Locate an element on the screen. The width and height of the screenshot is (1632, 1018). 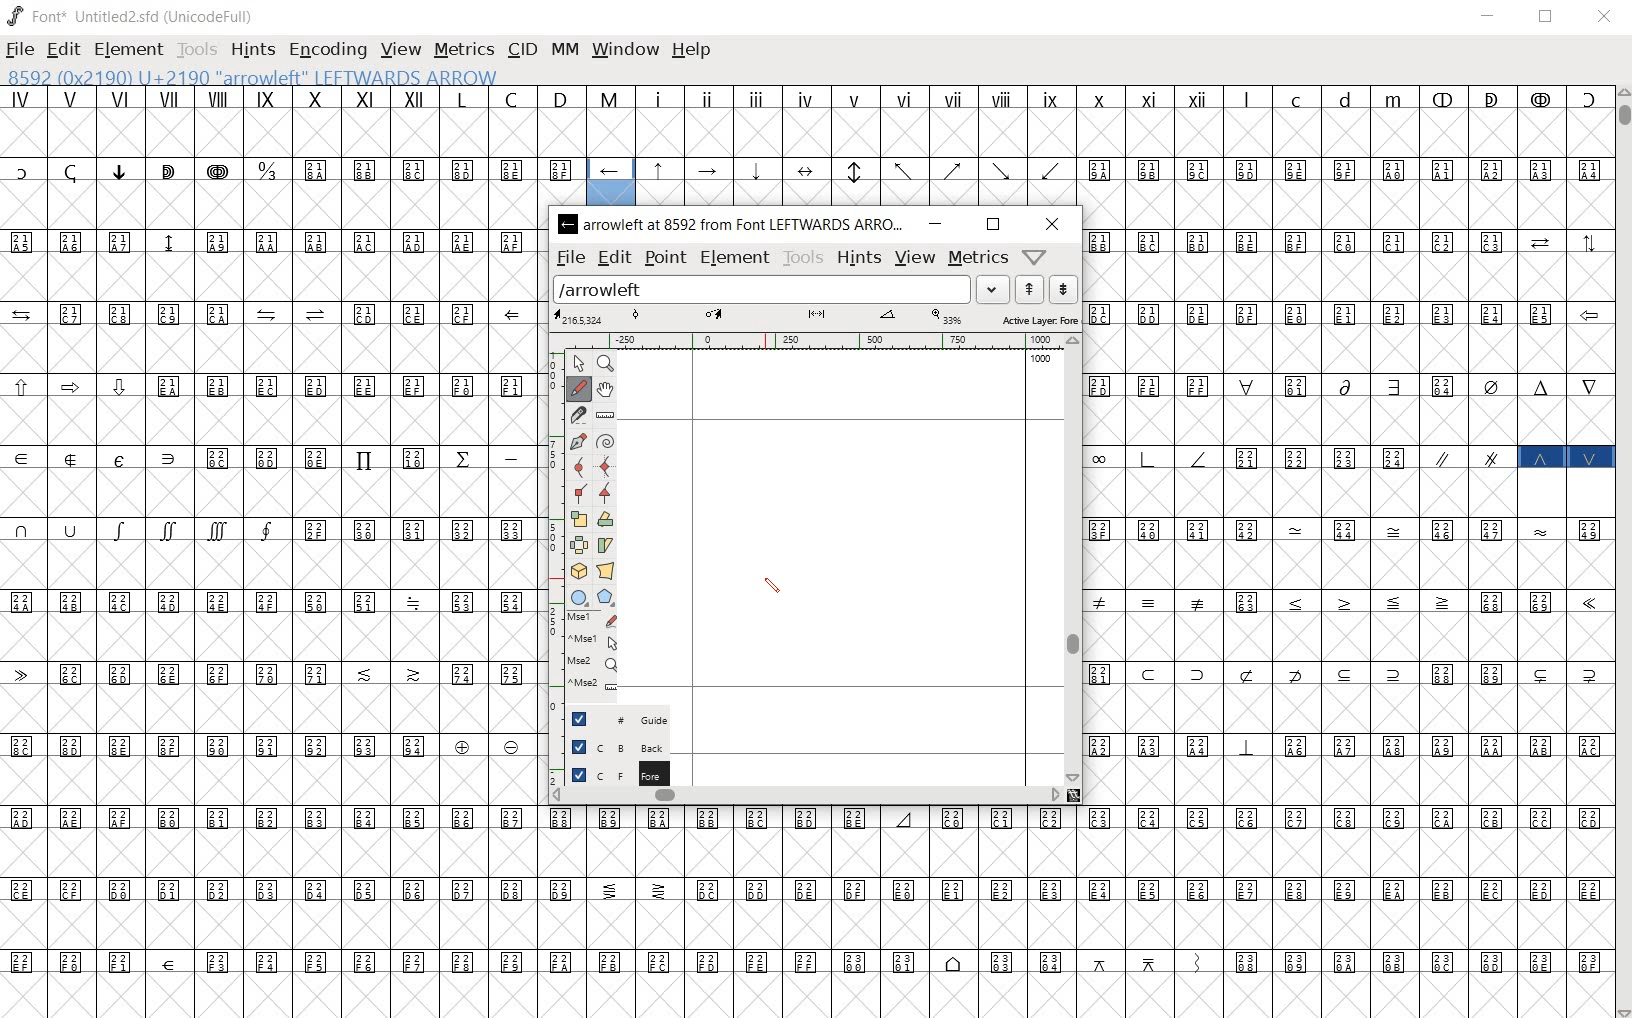
scroll by hand is located at coordinates (606, 391).